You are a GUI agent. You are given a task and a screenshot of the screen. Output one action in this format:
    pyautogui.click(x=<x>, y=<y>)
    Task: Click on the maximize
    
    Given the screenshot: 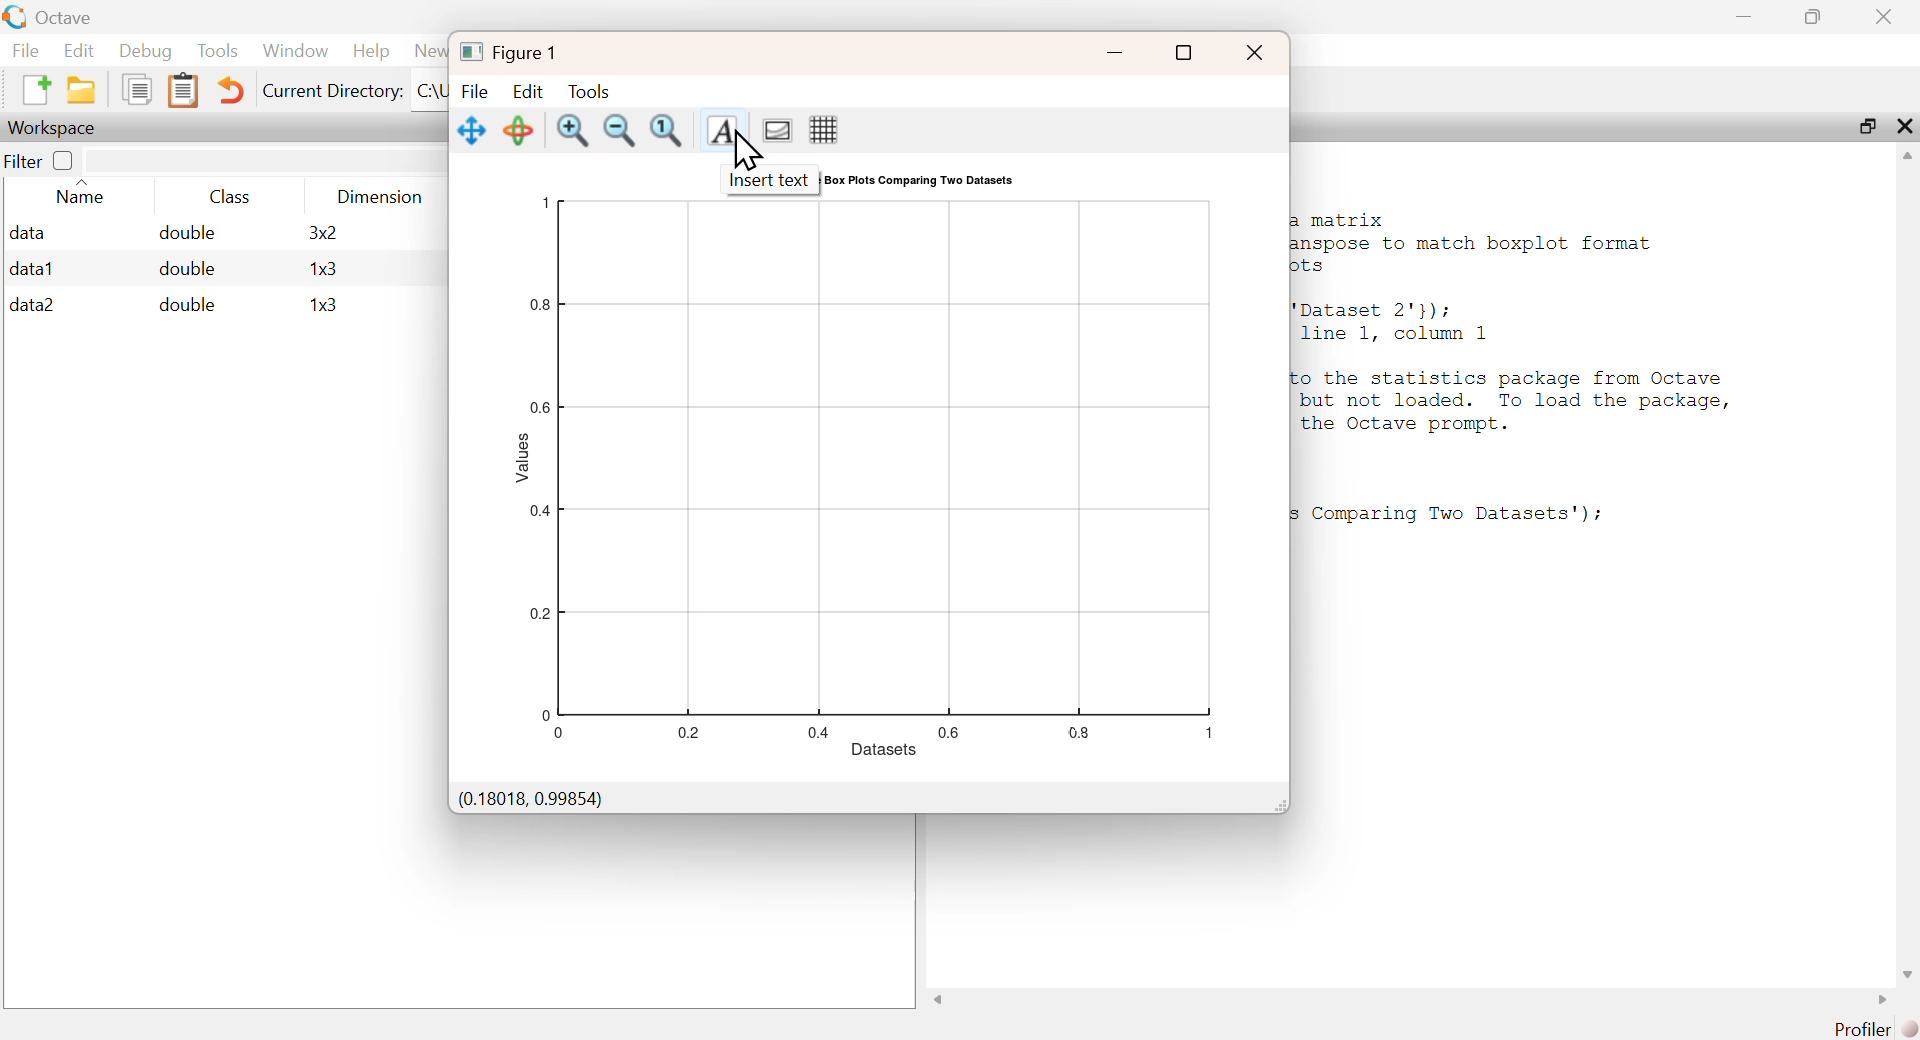 What is the action you would take?
    pyautogui.click(x=1866, y=126)
    